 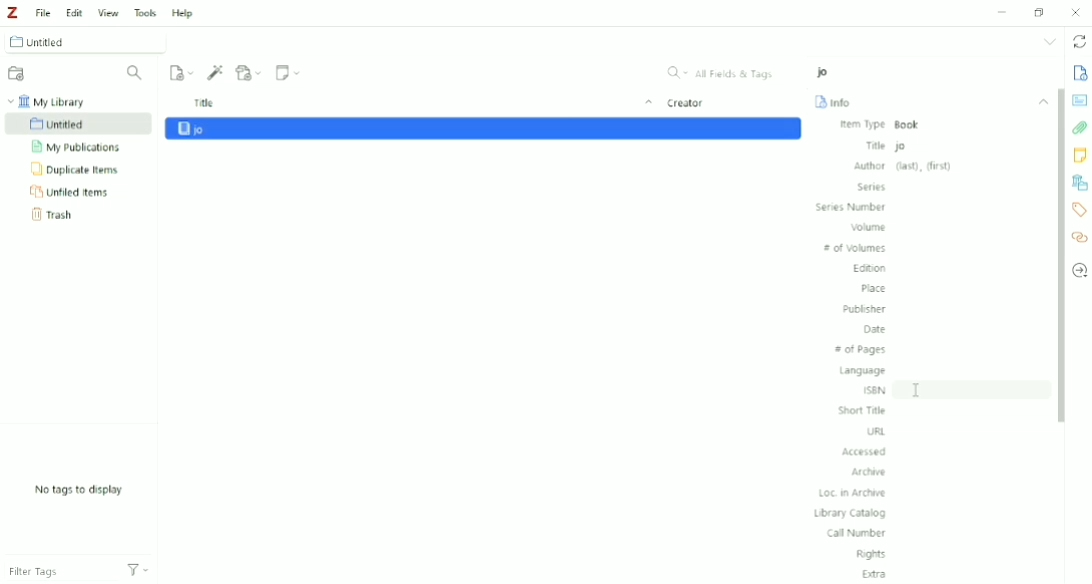 What do you see at coordinates (869, 269) in the screenshot?
I see `Edition` at bounding box center [869, 269].